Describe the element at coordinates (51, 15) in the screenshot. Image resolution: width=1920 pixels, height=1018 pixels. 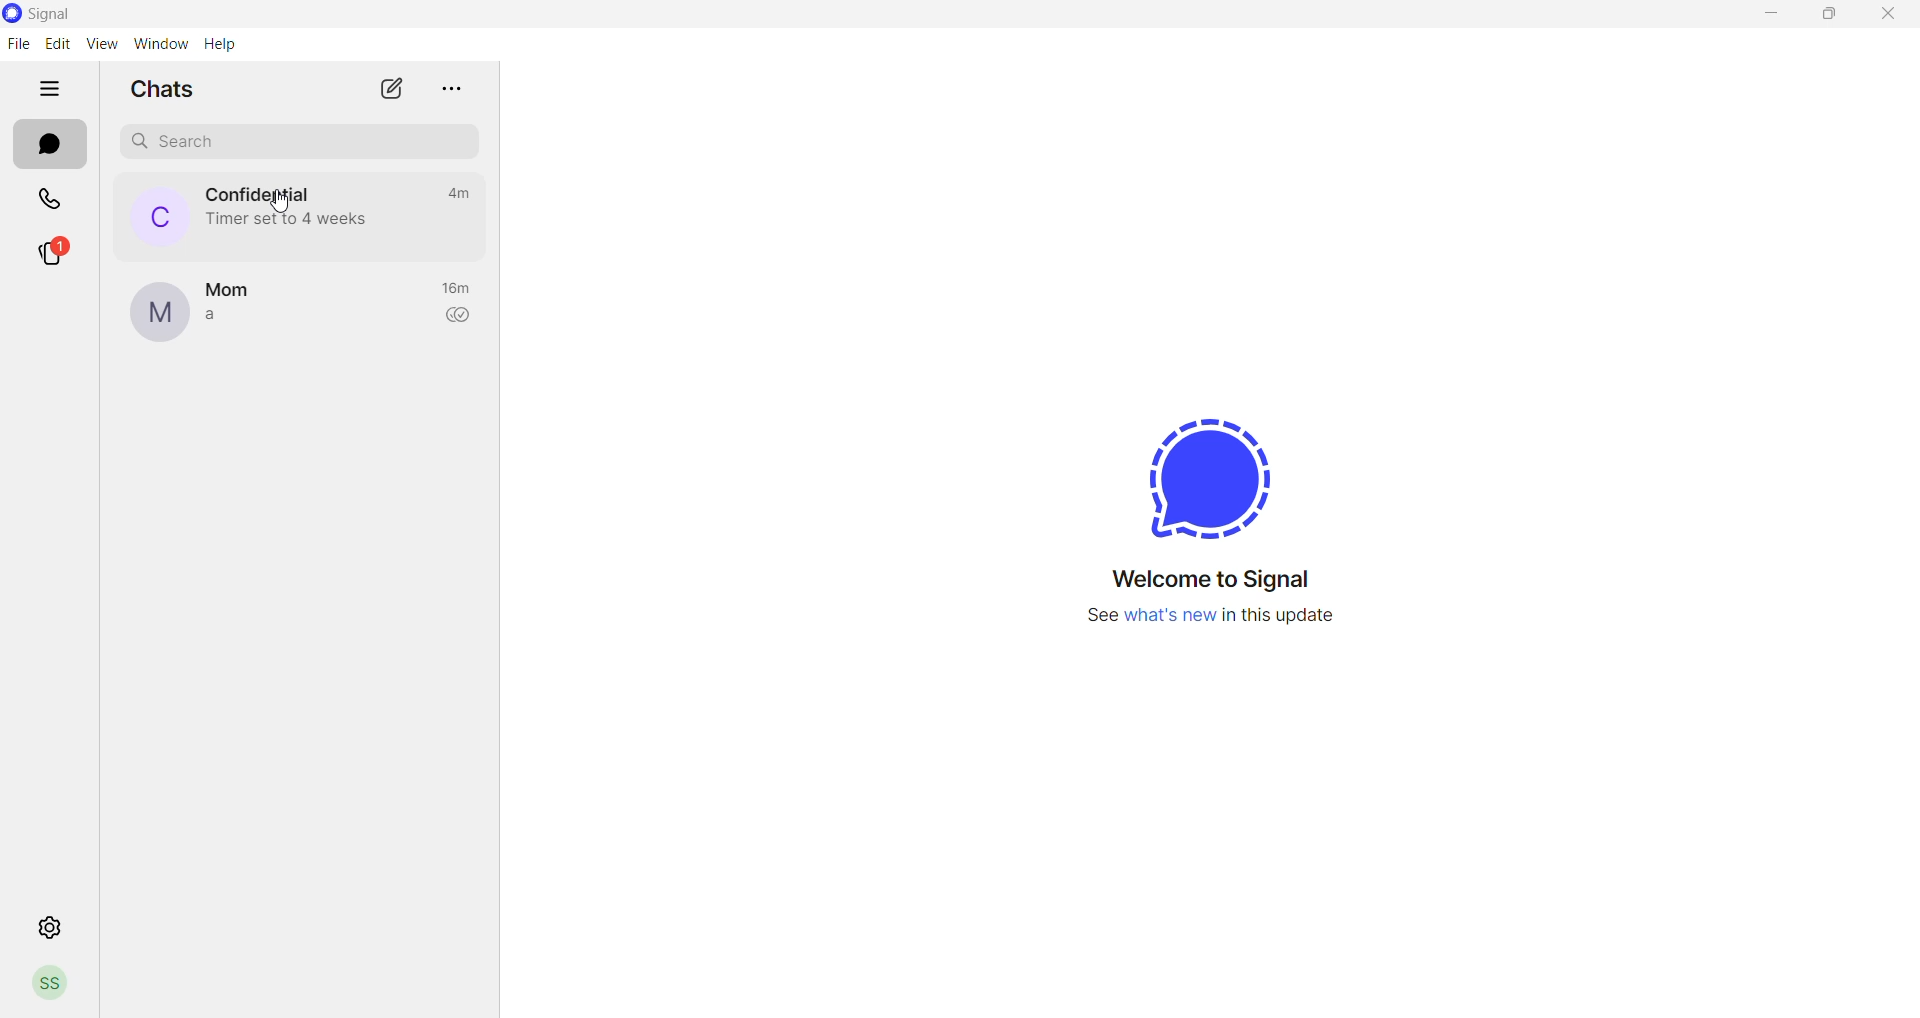
I see `application name and logo` at that location.